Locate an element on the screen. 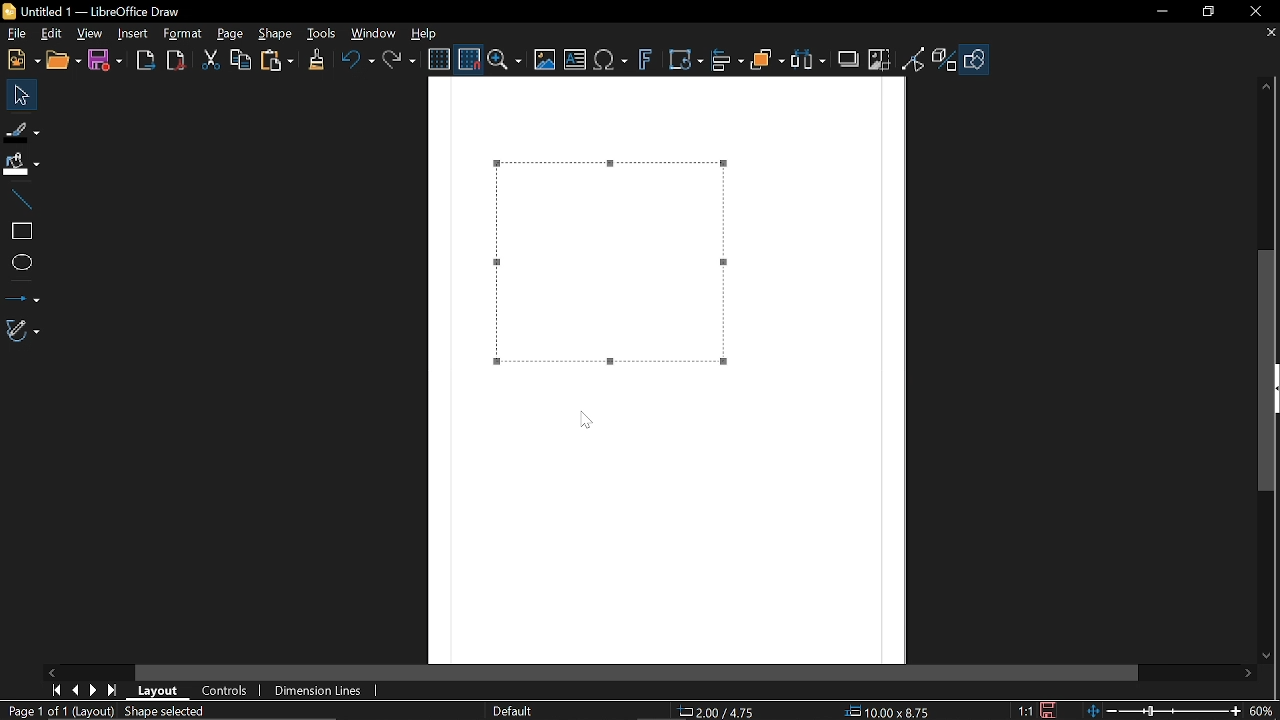 The image size is (1280, 720). rectangle is located at coordinates (21, 232).